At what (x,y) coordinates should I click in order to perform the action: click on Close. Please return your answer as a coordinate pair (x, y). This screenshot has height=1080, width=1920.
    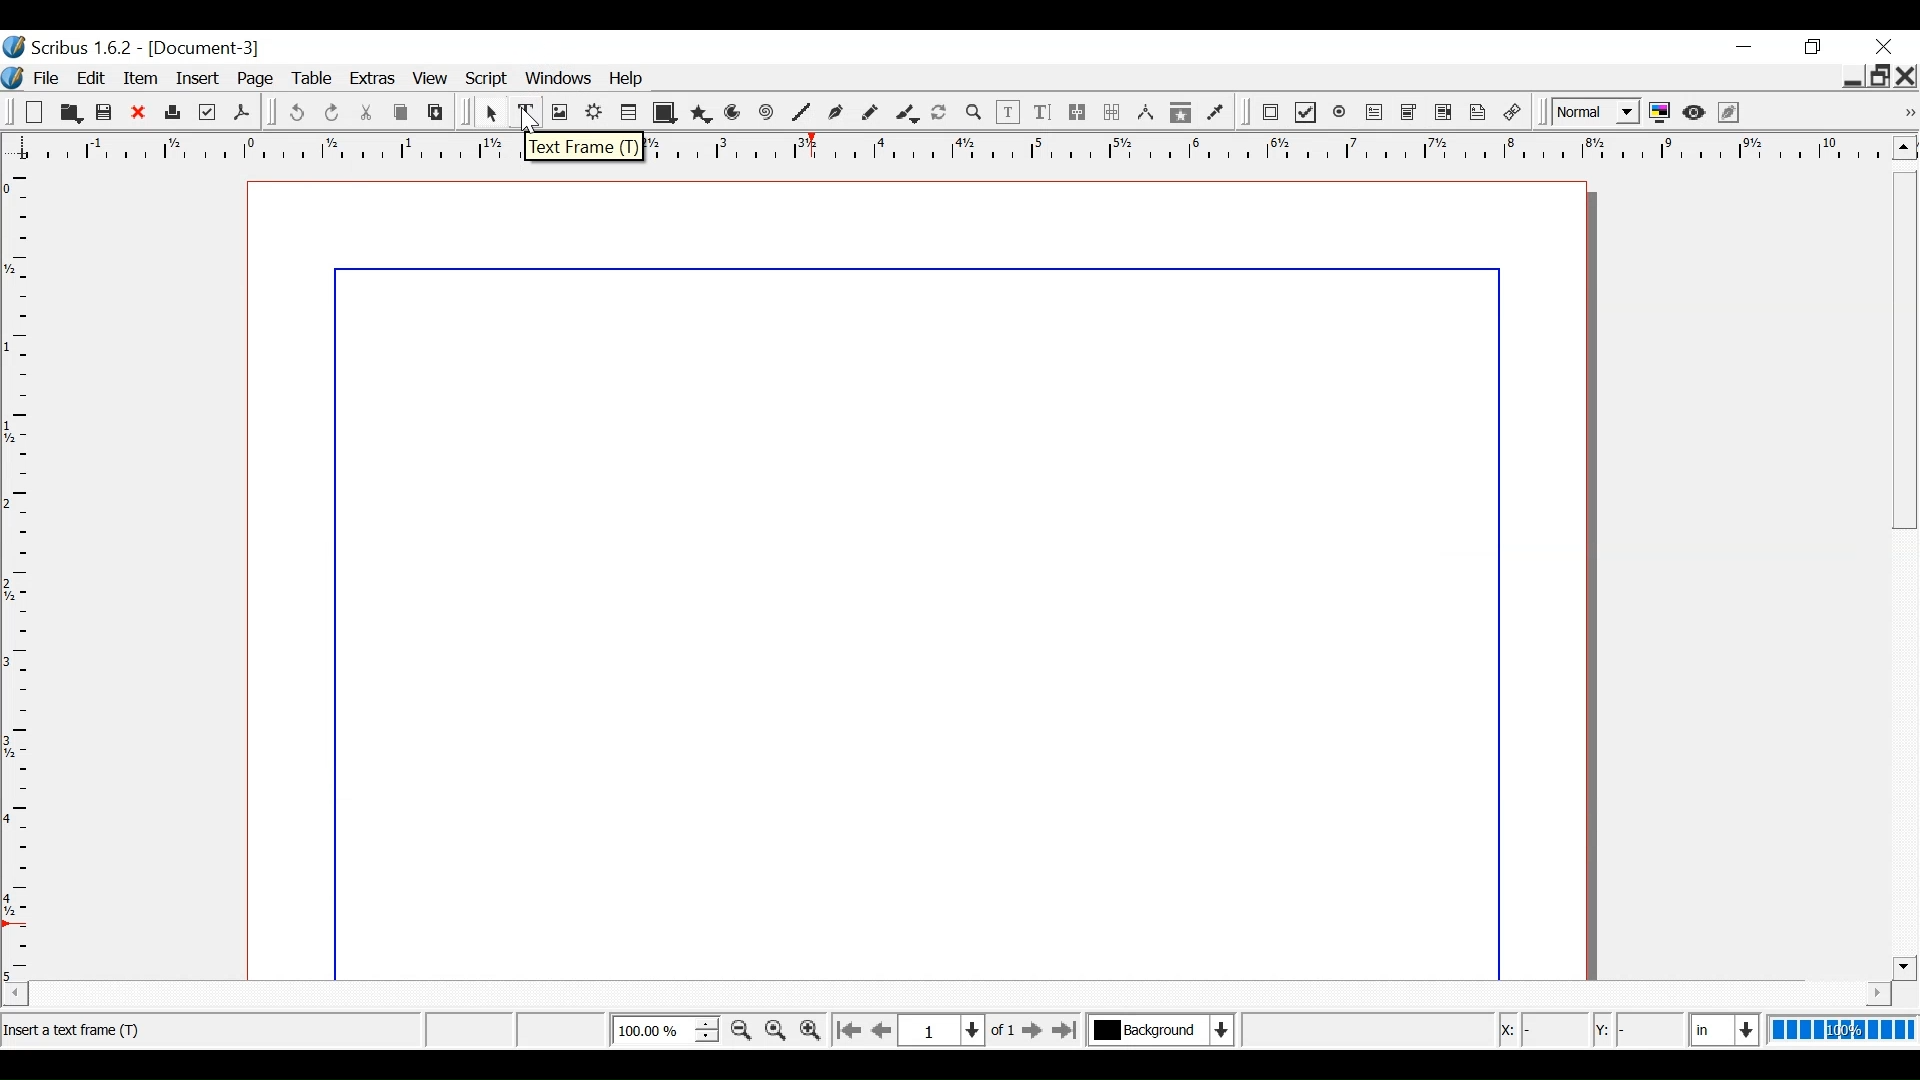
    Looking at the image, I should click on (1907, 75).